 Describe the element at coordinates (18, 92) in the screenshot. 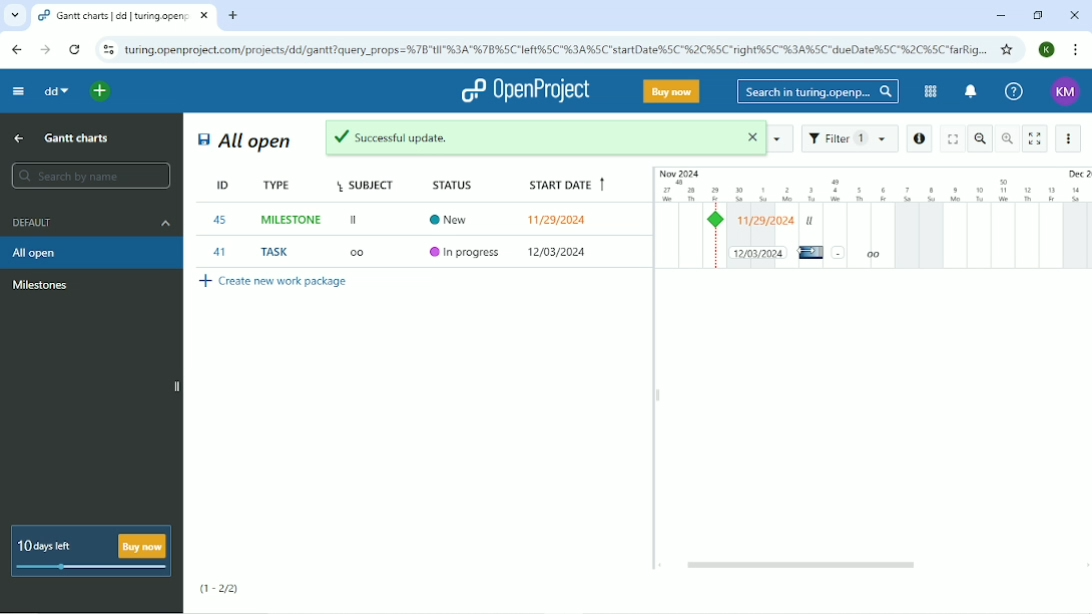

I see `Collapse project menu` at that location.